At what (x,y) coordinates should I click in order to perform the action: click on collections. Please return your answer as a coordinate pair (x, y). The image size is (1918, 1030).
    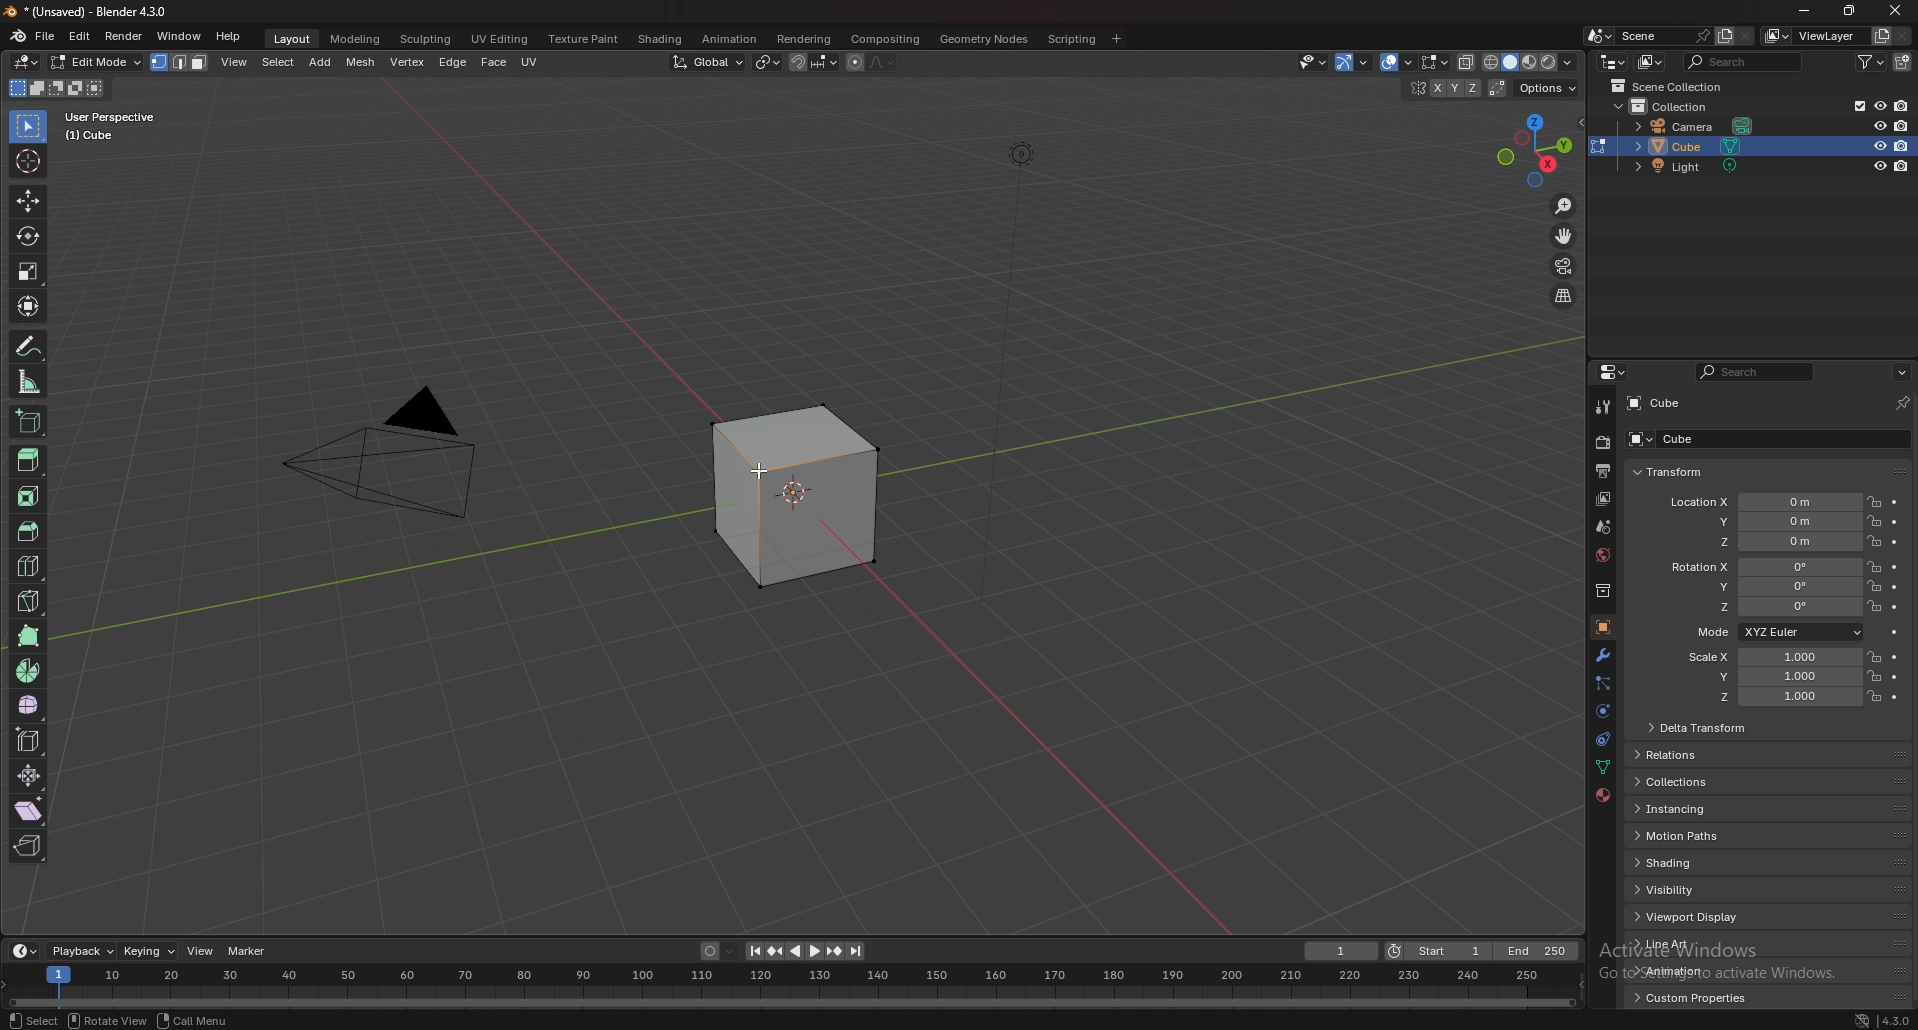
    Looking at the image, I should click on (1713, 781).